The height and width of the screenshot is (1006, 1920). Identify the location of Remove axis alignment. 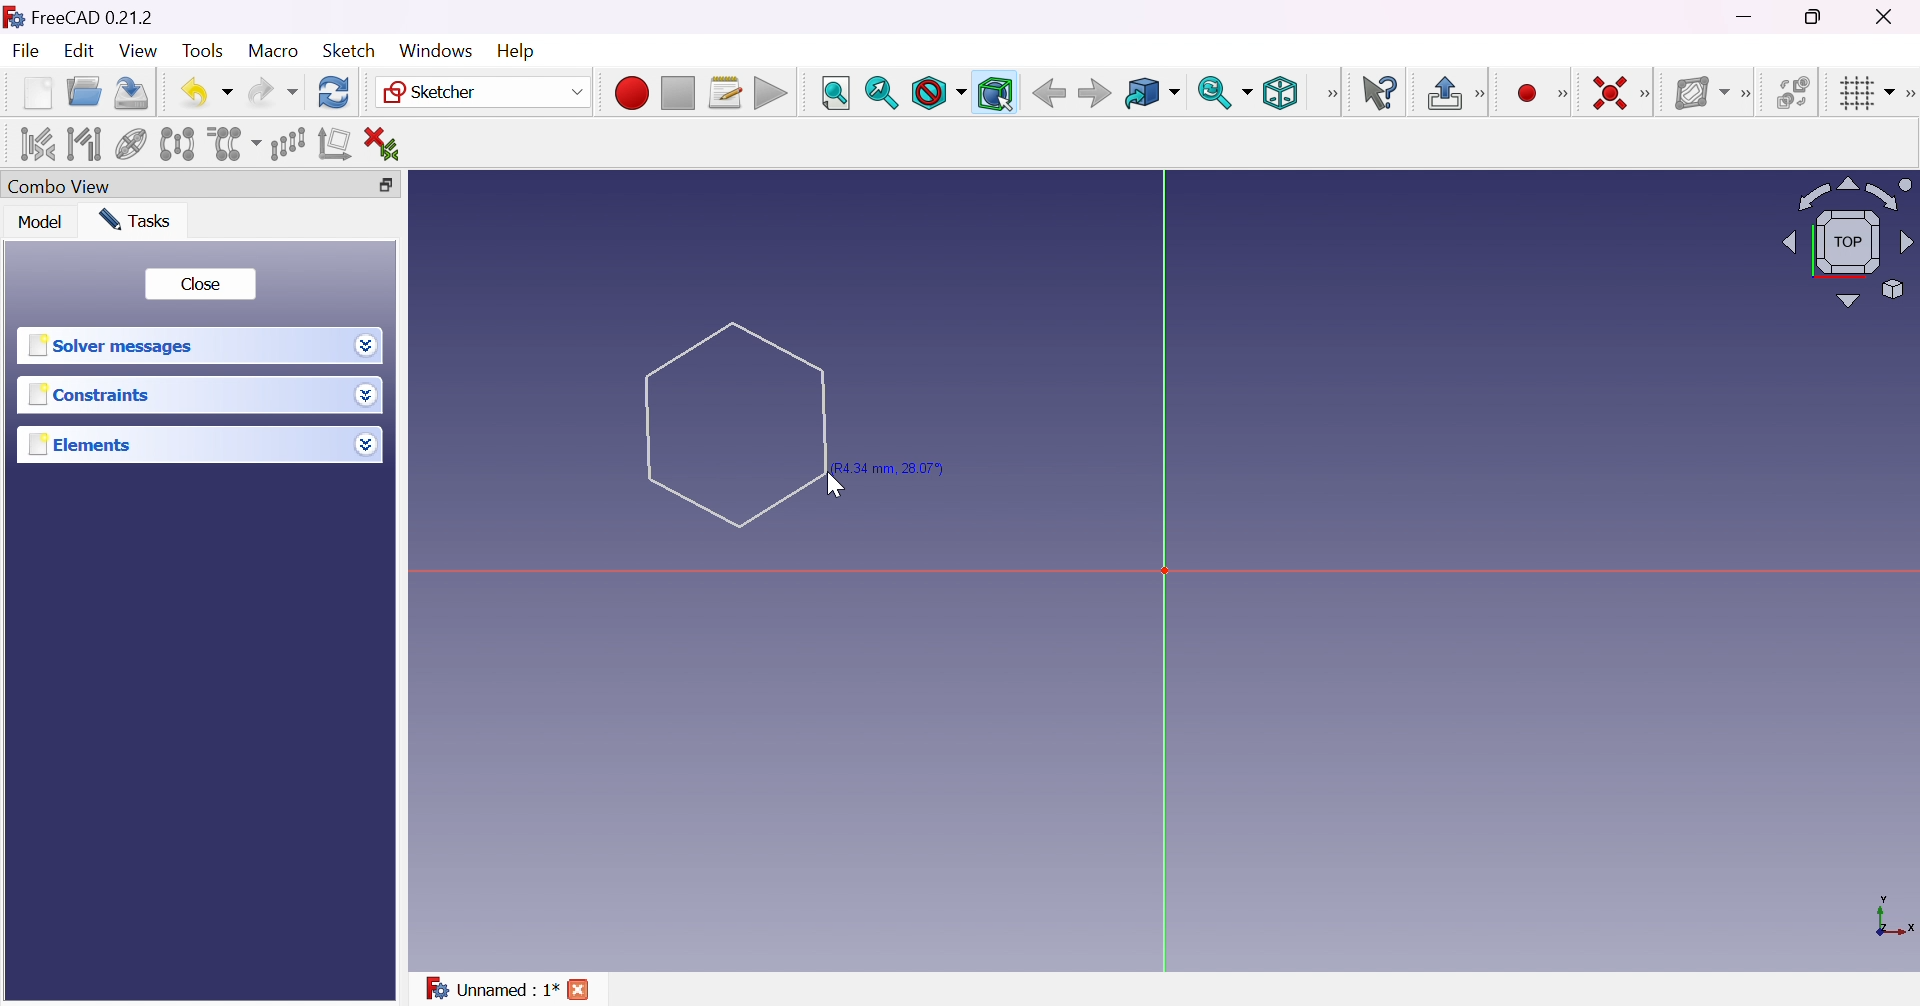
(337, 142).